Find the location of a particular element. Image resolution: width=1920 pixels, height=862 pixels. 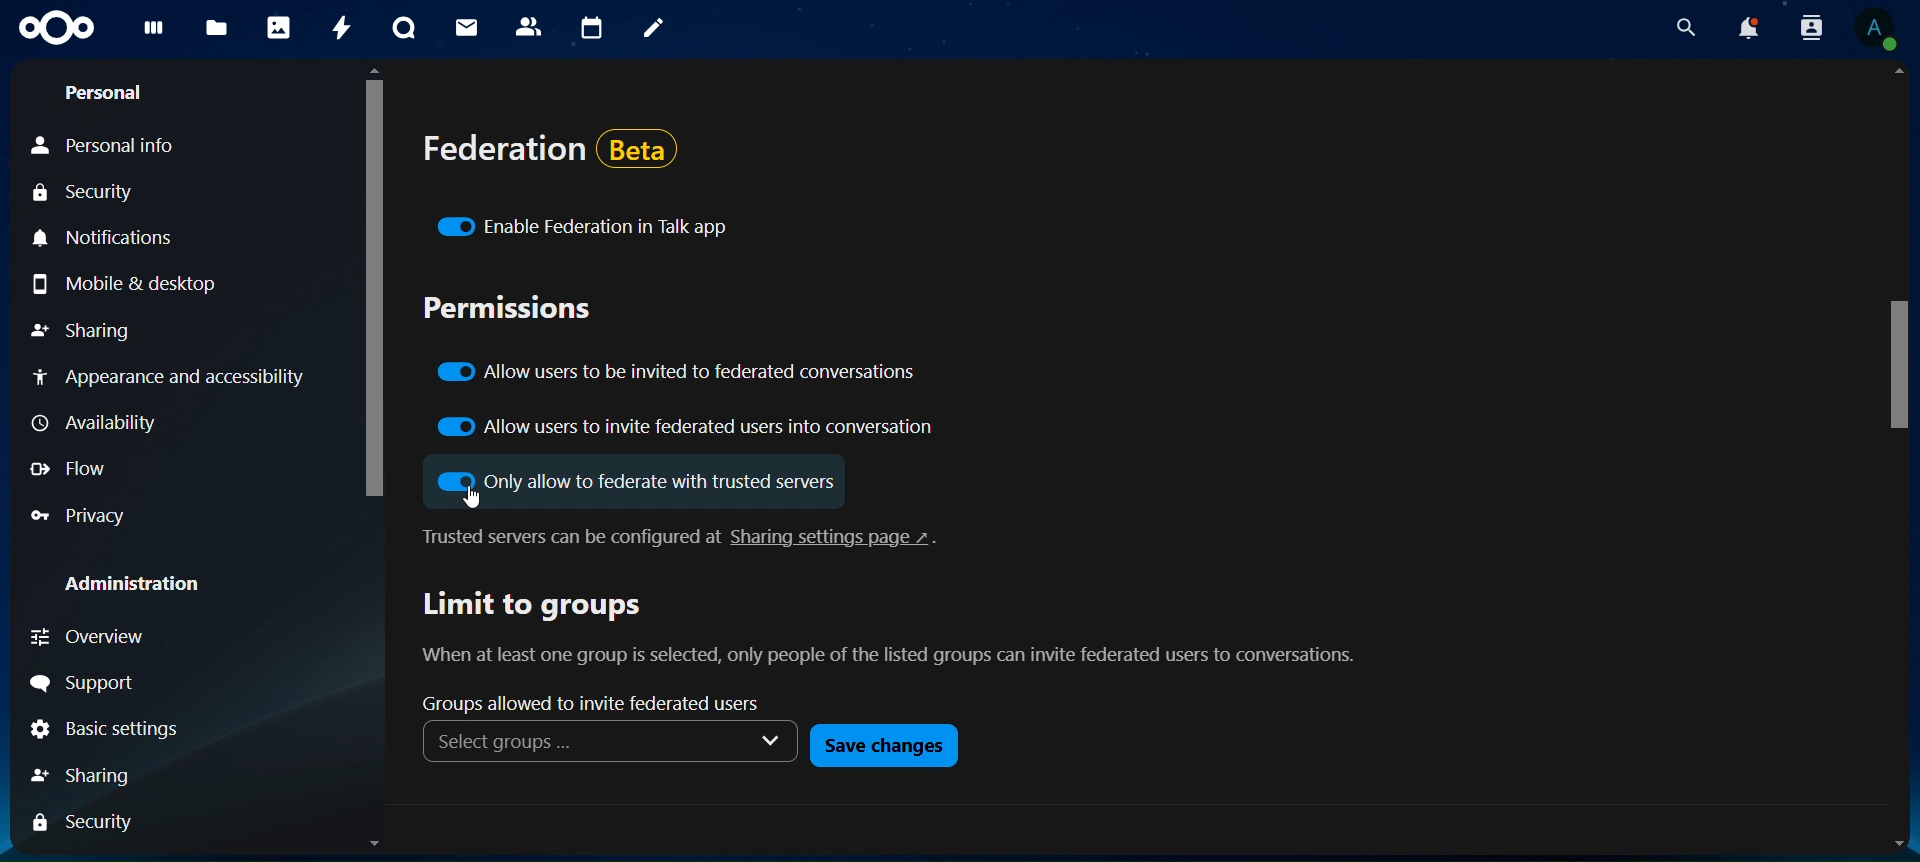

contacts is located at coordinates (530, 26).